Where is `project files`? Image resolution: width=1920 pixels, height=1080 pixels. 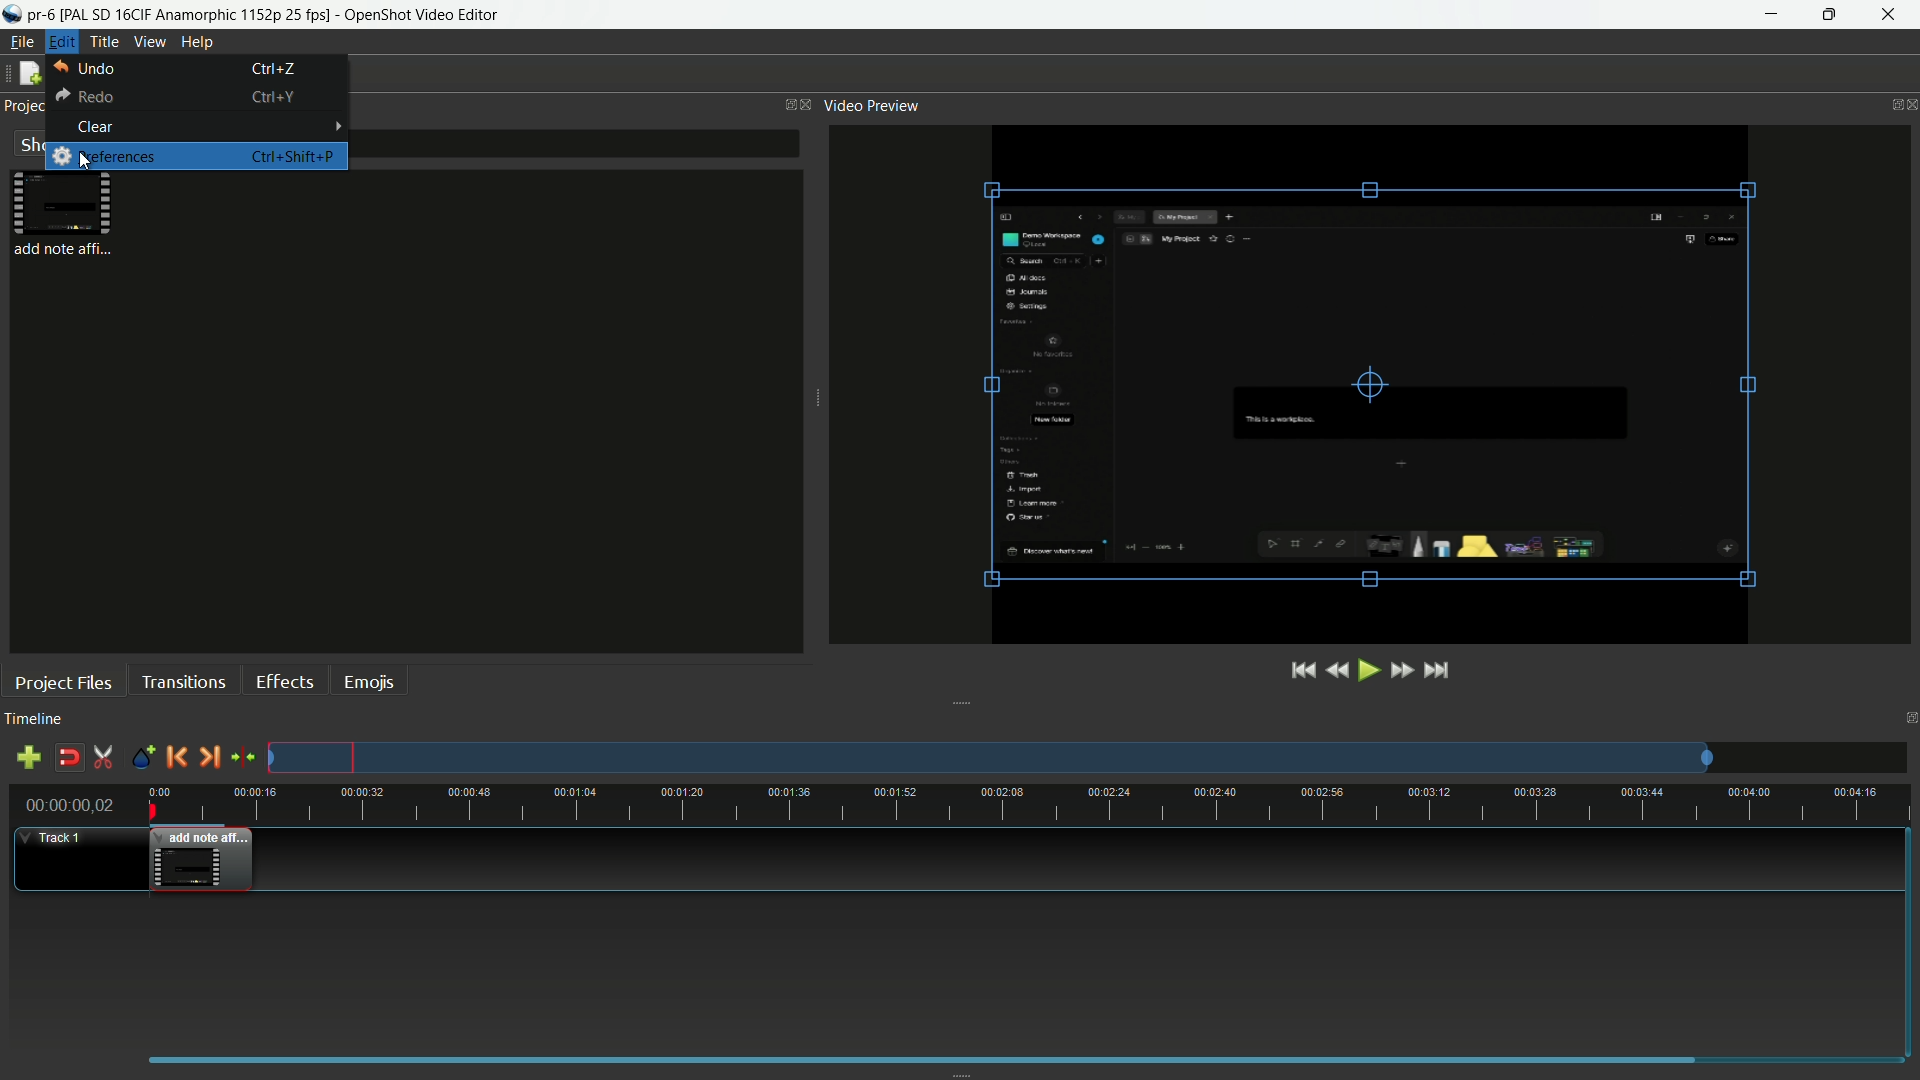 project files is located at coordinates (63, 681).